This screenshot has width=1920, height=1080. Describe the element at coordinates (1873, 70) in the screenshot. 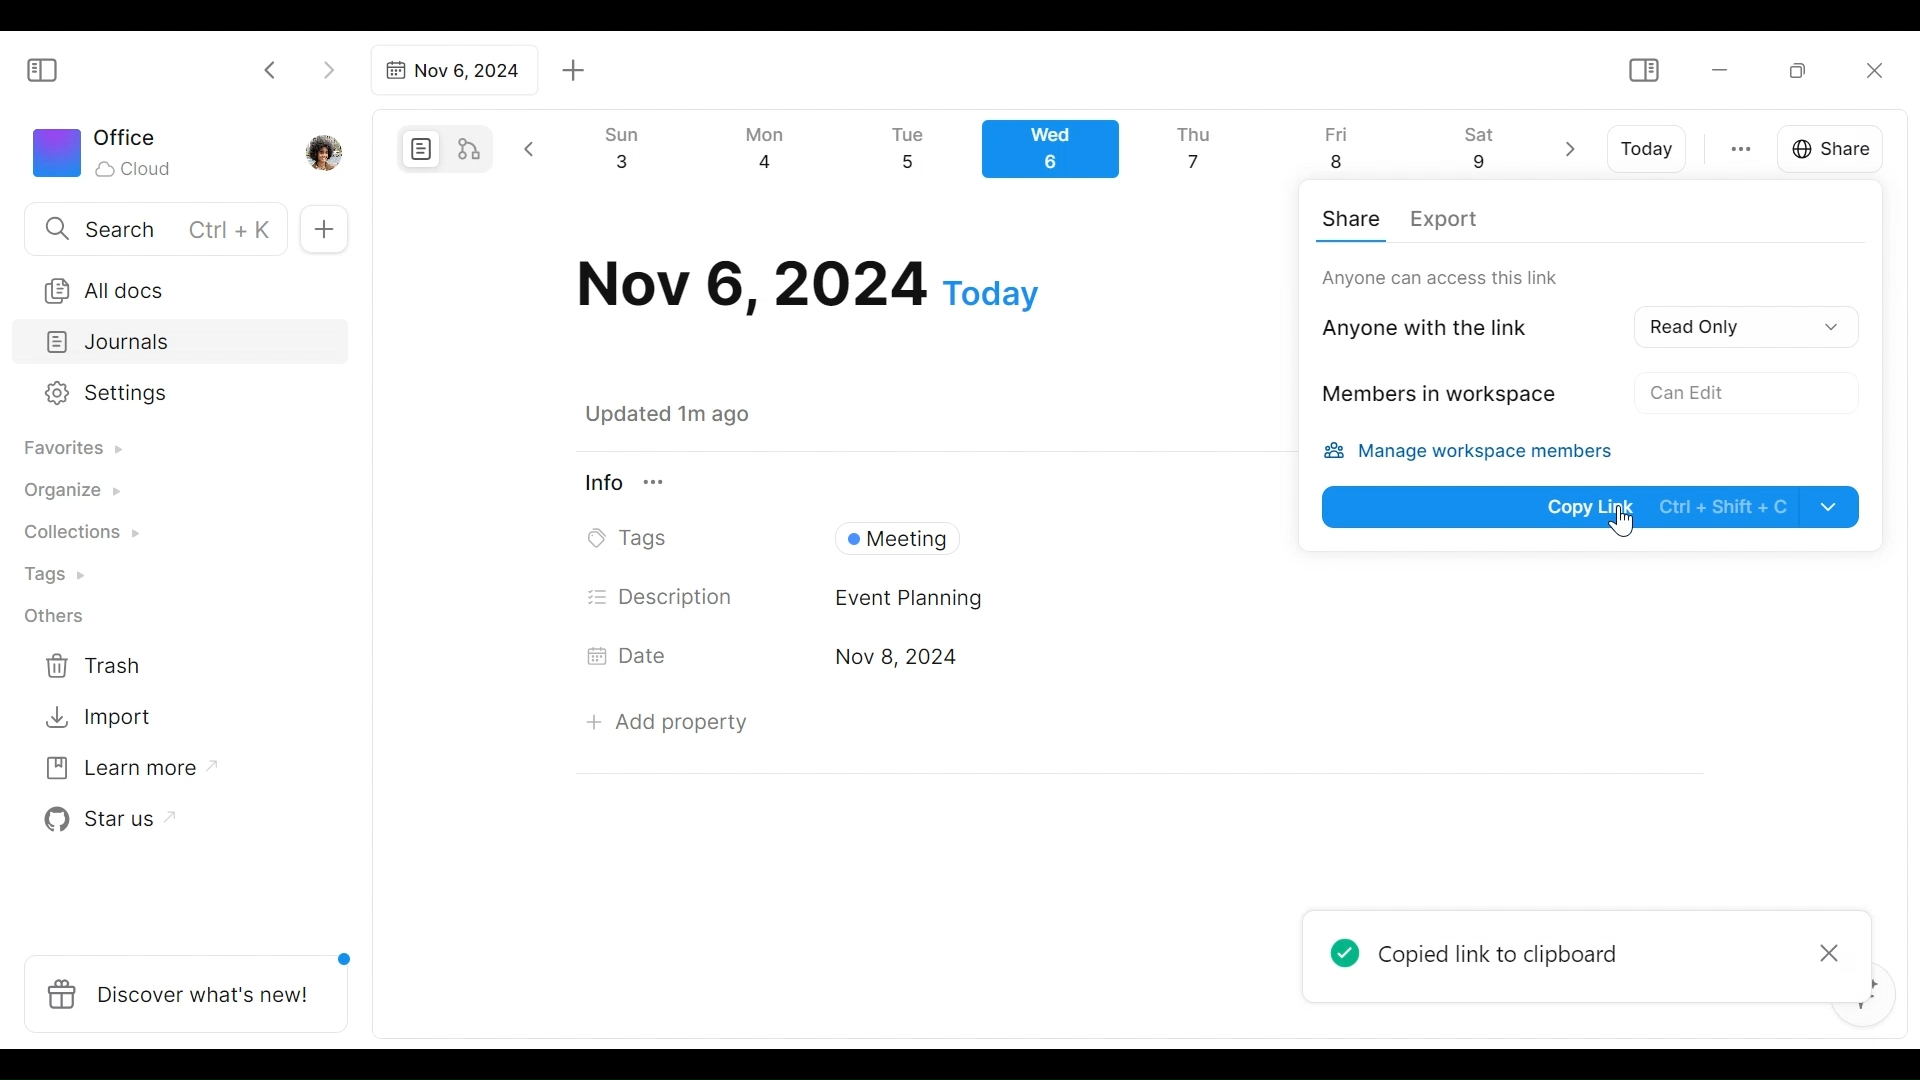

I see `Close` at that location.